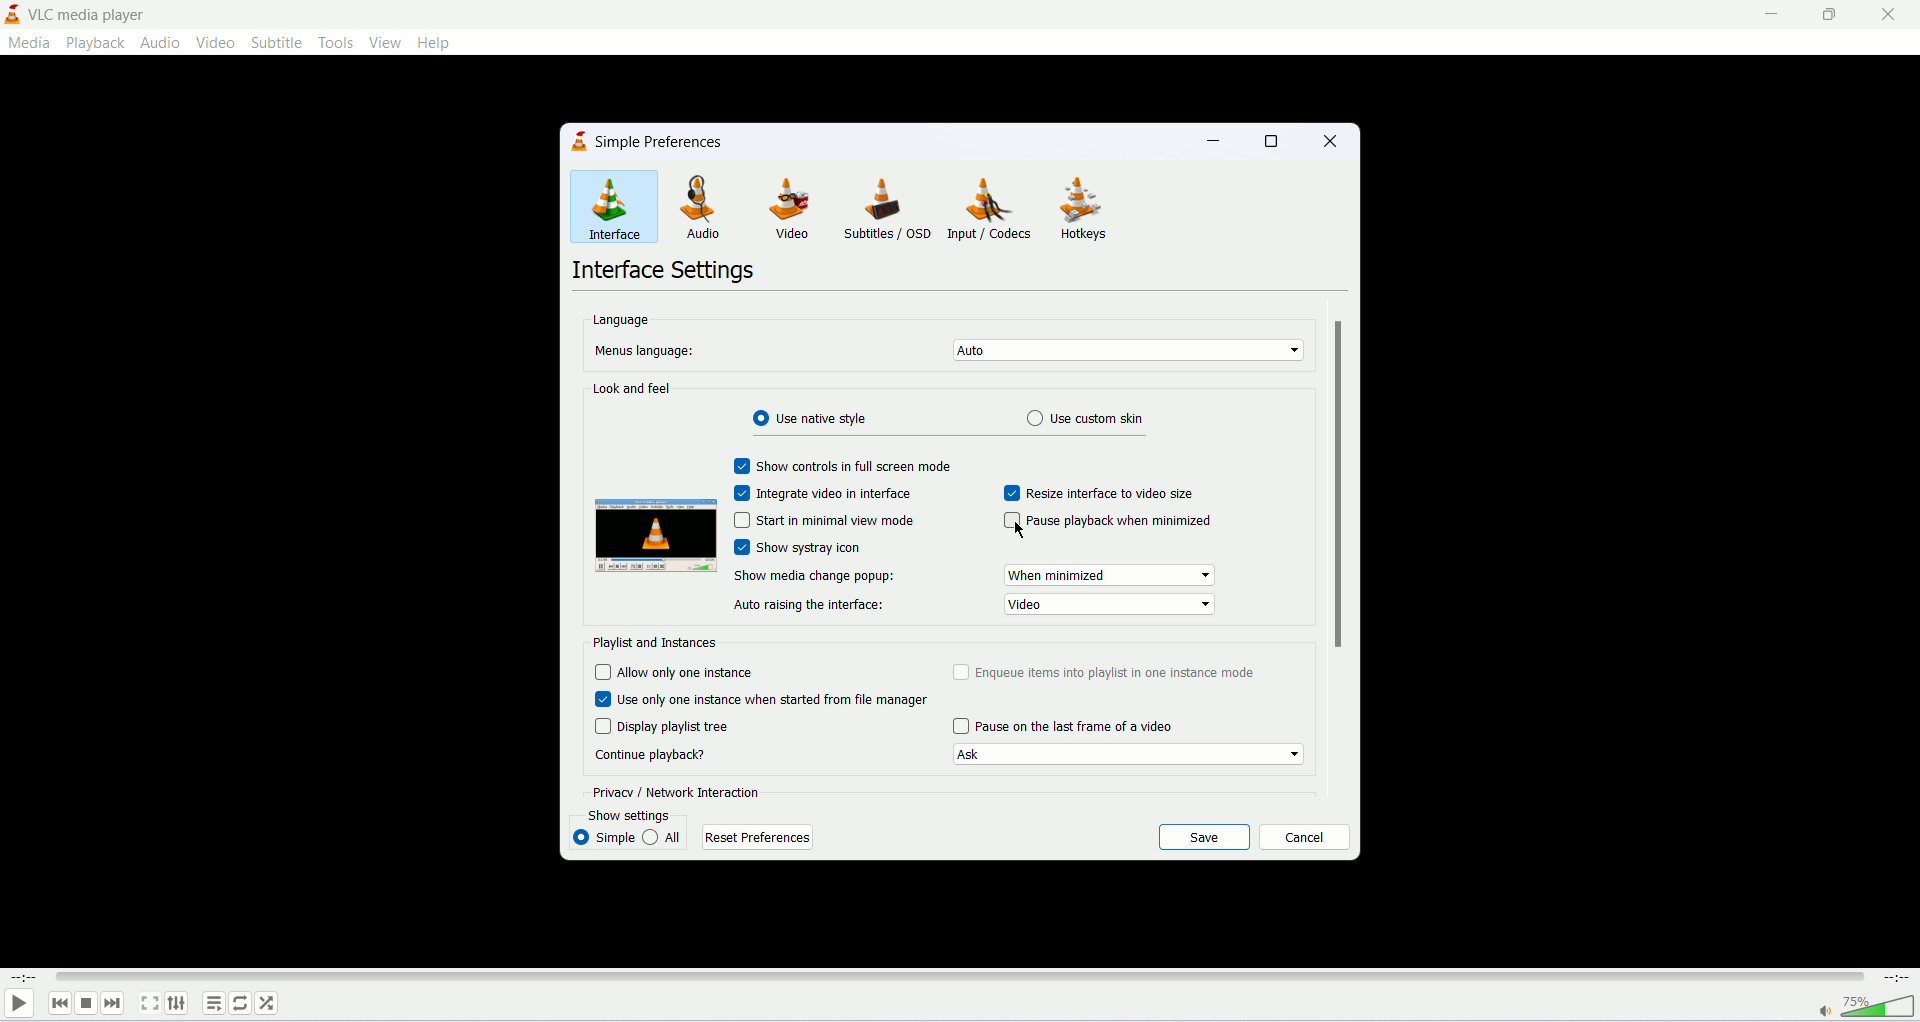 The width and height of the screenshot is (1920, 1022). Describe the element at coordinates (656, 643) in the screenshot. I see `playlist and instances` at that location.